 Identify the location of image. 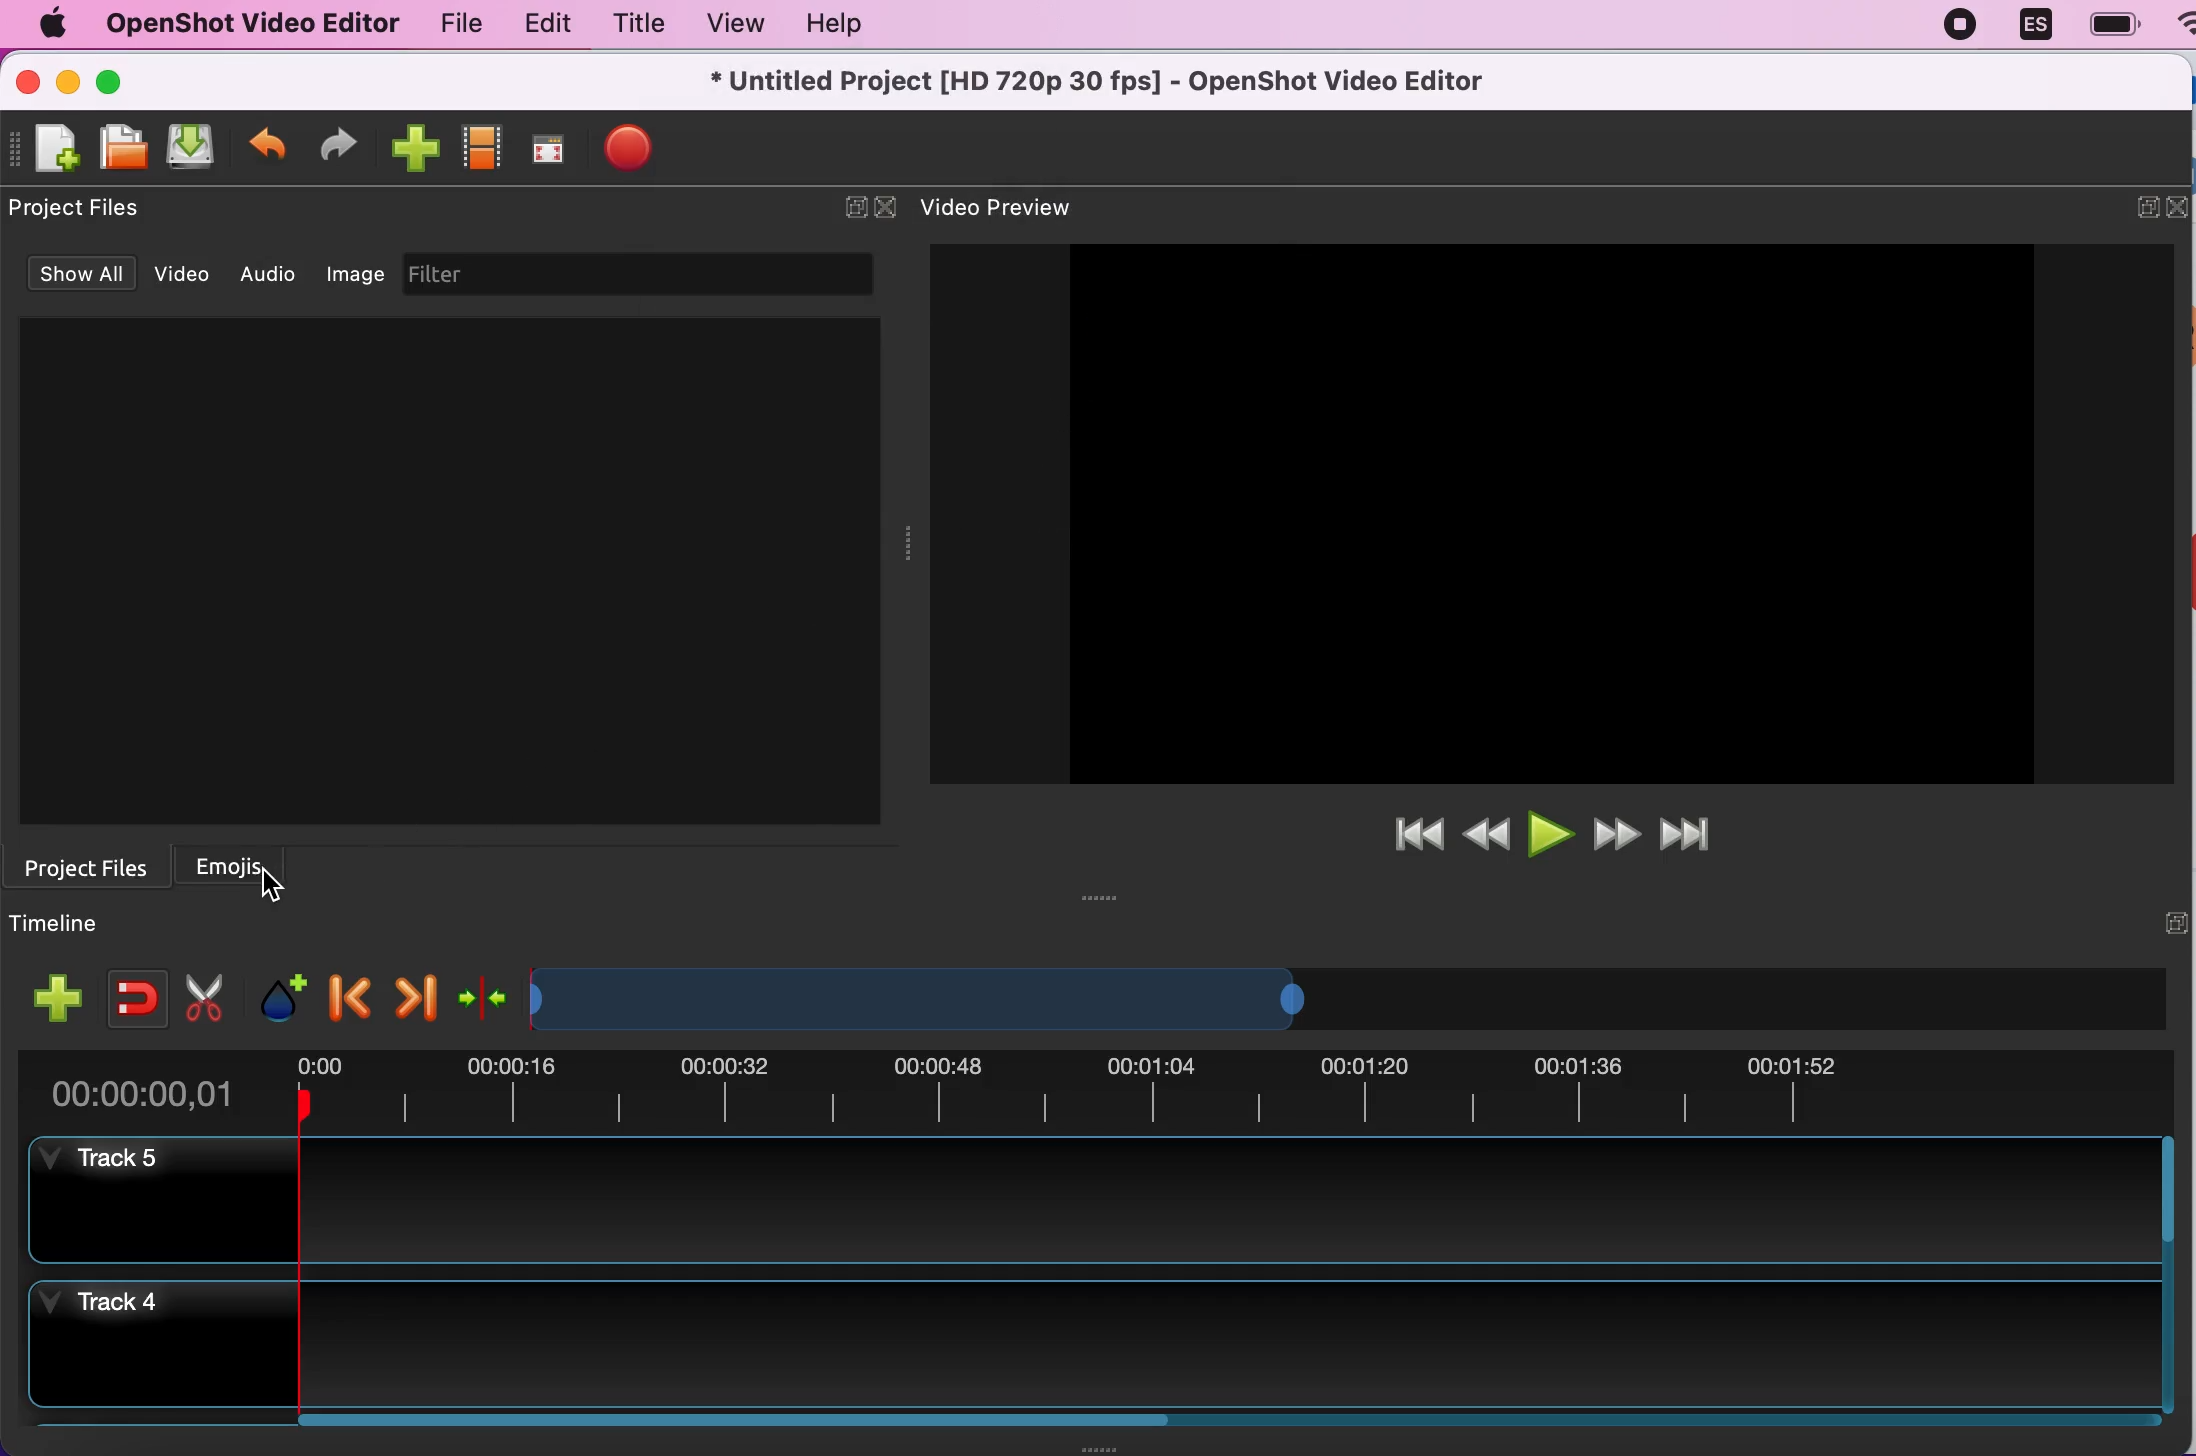
(357, 272).